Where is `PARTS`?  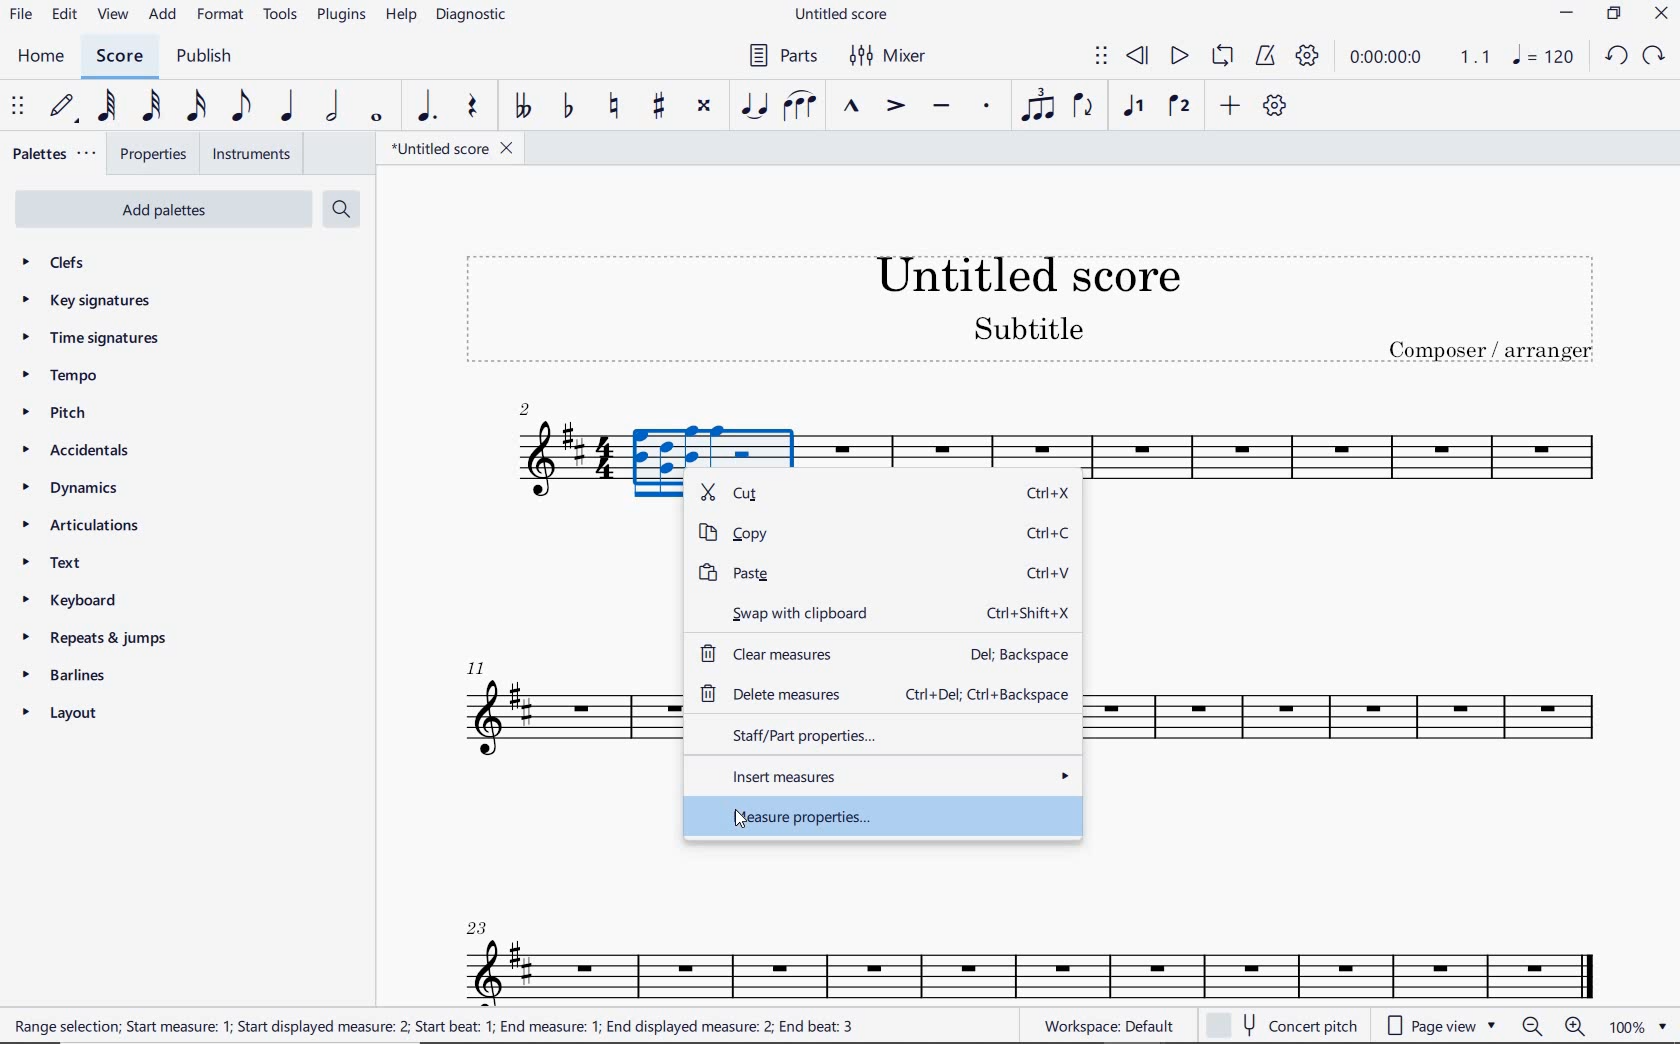
PARTS is located at coordinates (782, 54).